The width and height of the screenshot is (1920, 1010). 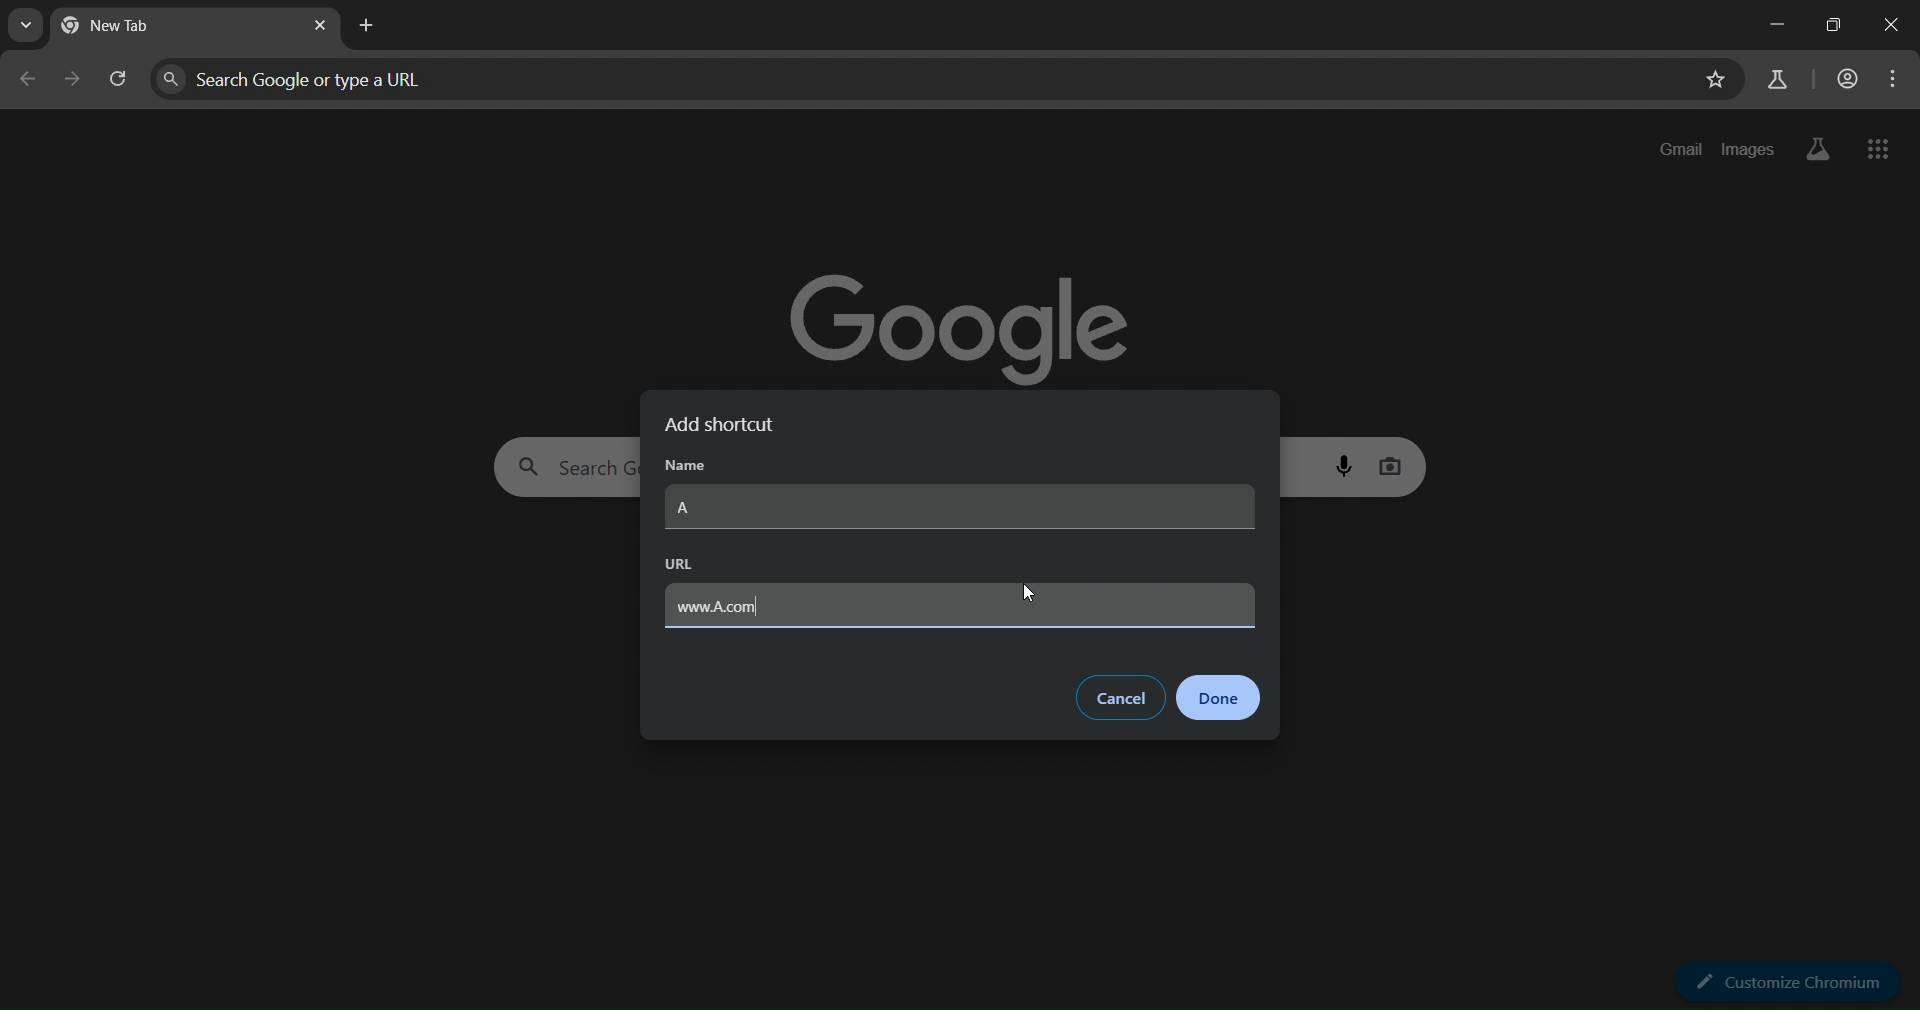 What do you see at coordinates (371, 25) in the screenshot?
I see `new tab` at bounding box center [371, 25].